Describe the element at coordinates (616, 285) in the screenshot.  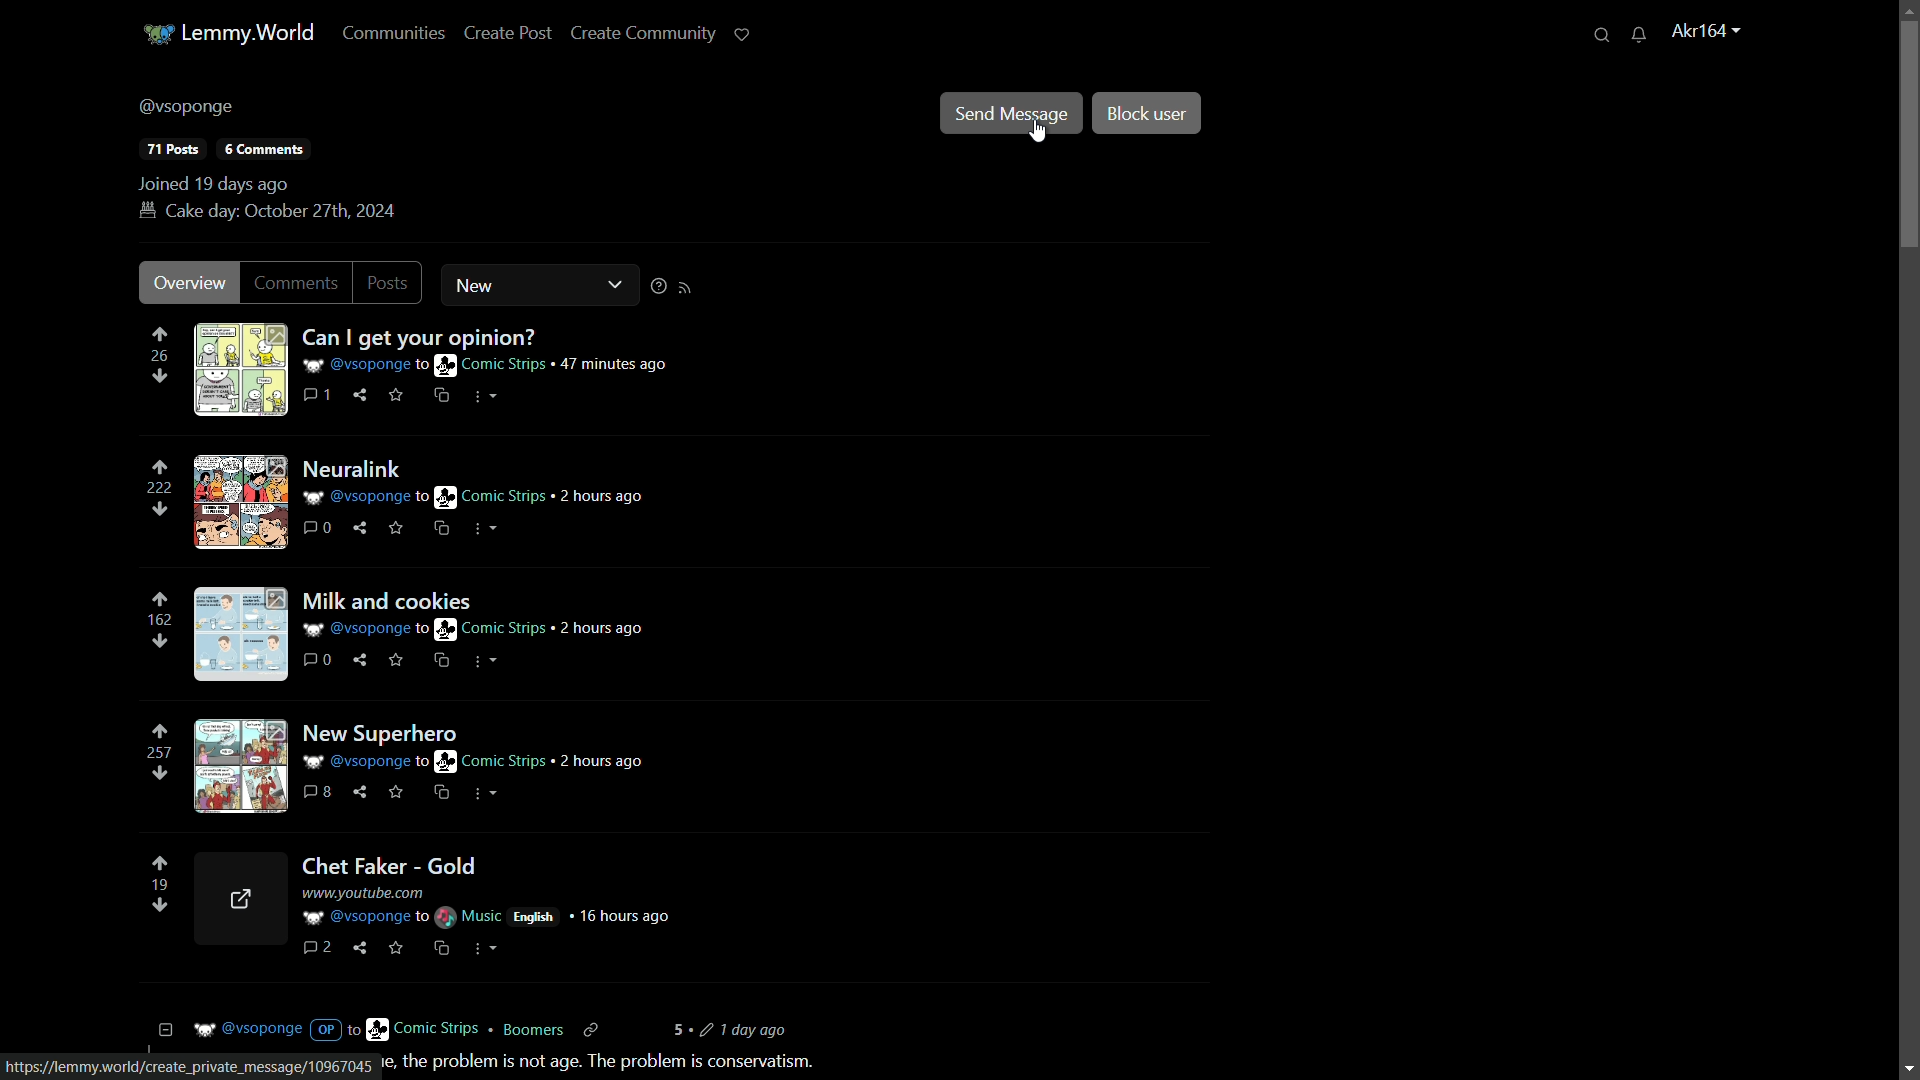
I see `dropdown` at that location.